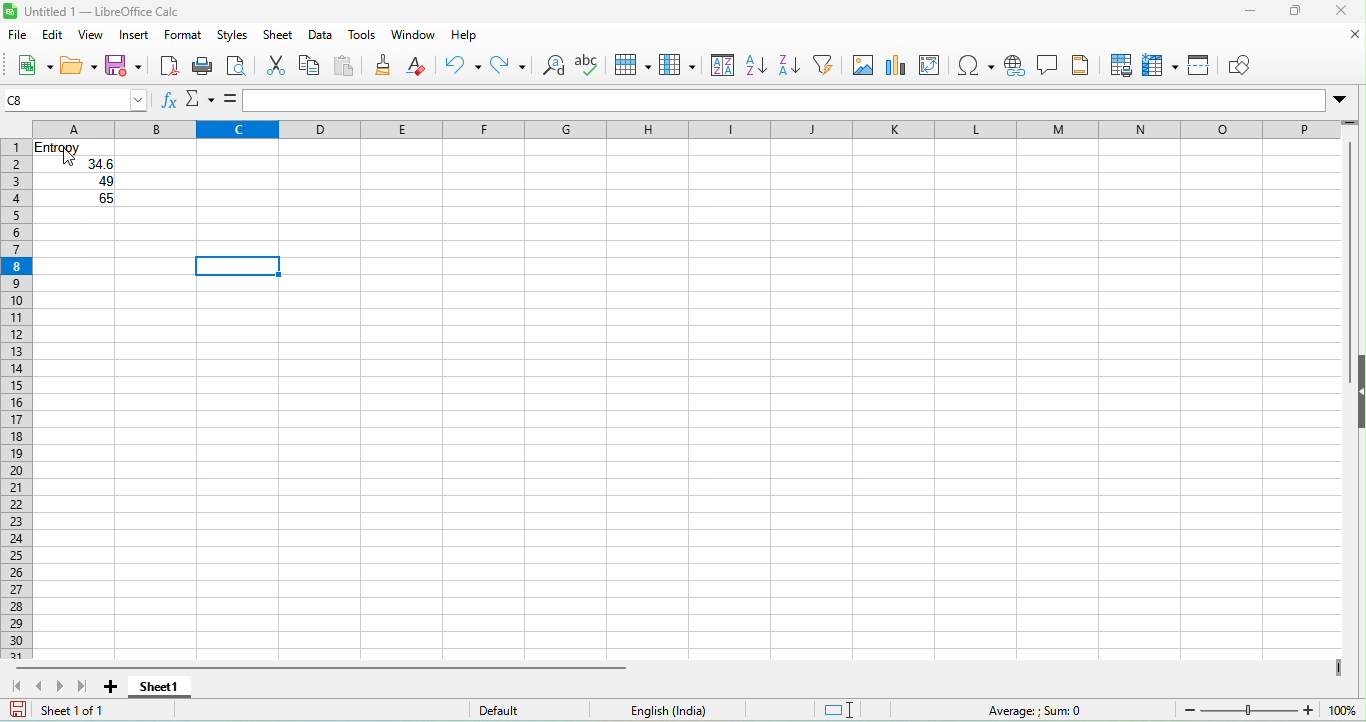 The width and height of the screenshot is (1366, 722). I want to click on edit pivot table, so click(932, 66).